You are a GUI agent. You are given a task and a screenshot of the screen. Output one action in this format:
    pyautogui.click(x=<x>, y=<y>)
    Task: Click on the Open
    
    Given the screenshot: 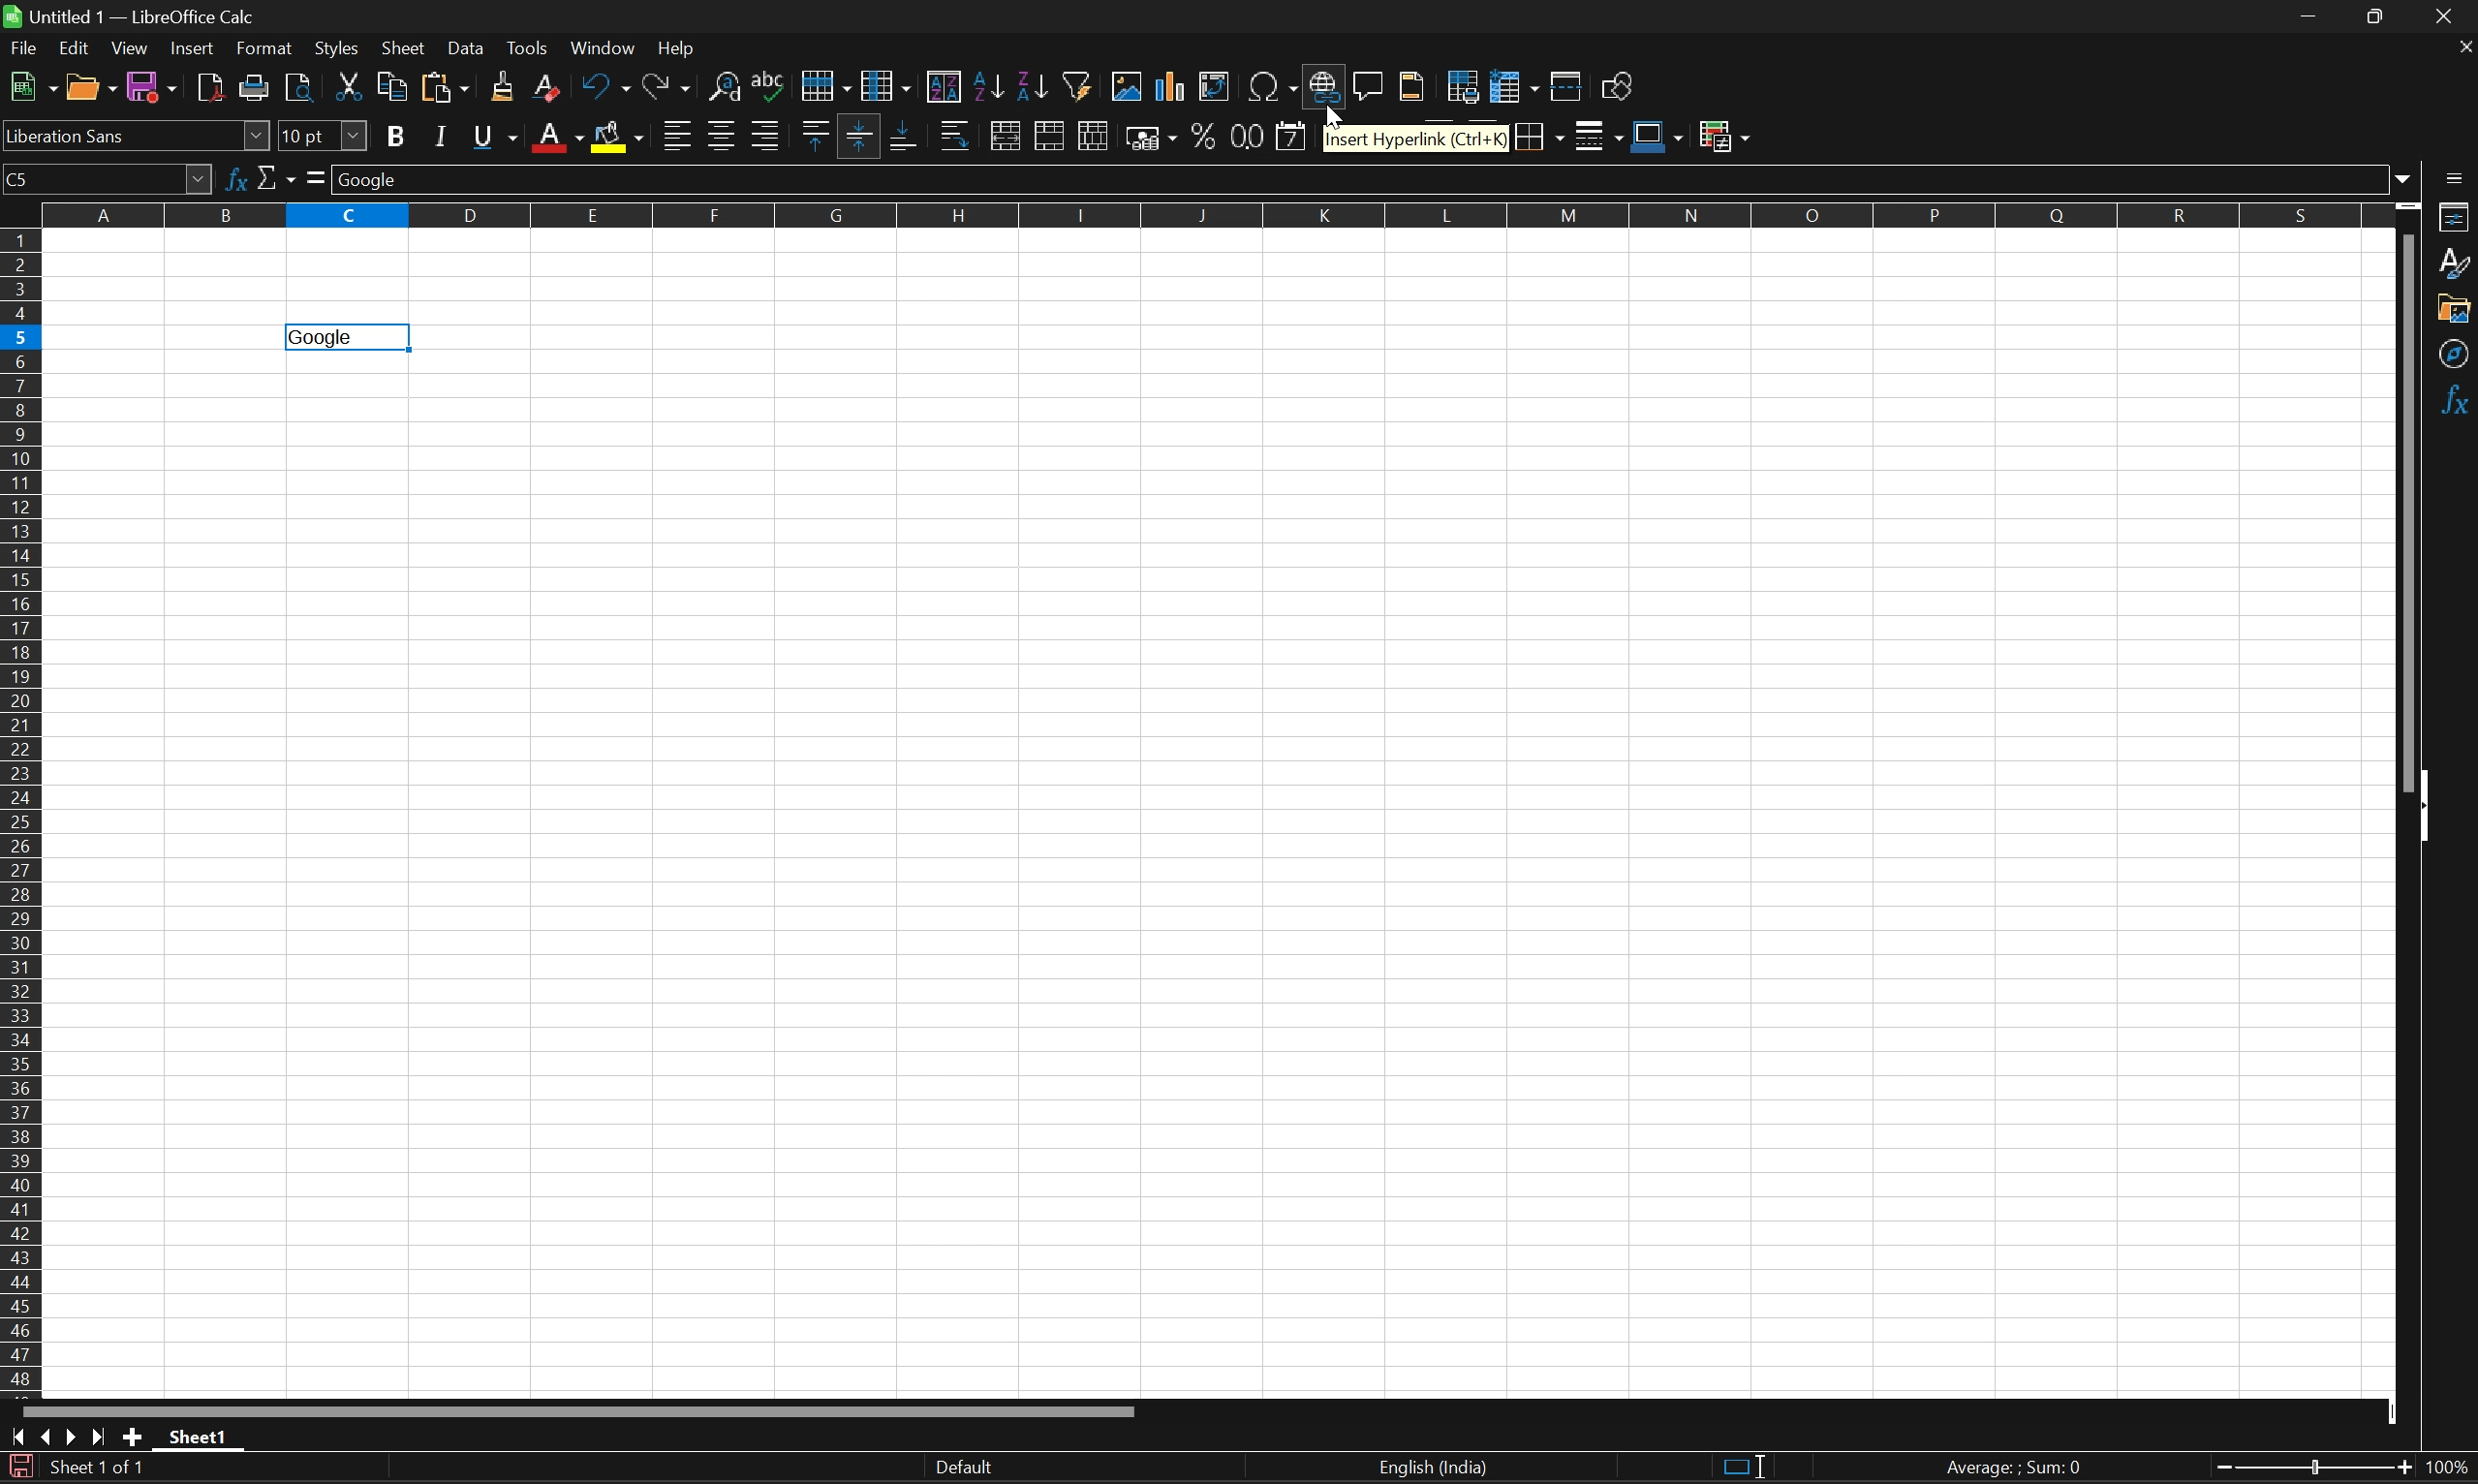 What is the action you would take?
    pyautogui.click(x=92, y=87)
    